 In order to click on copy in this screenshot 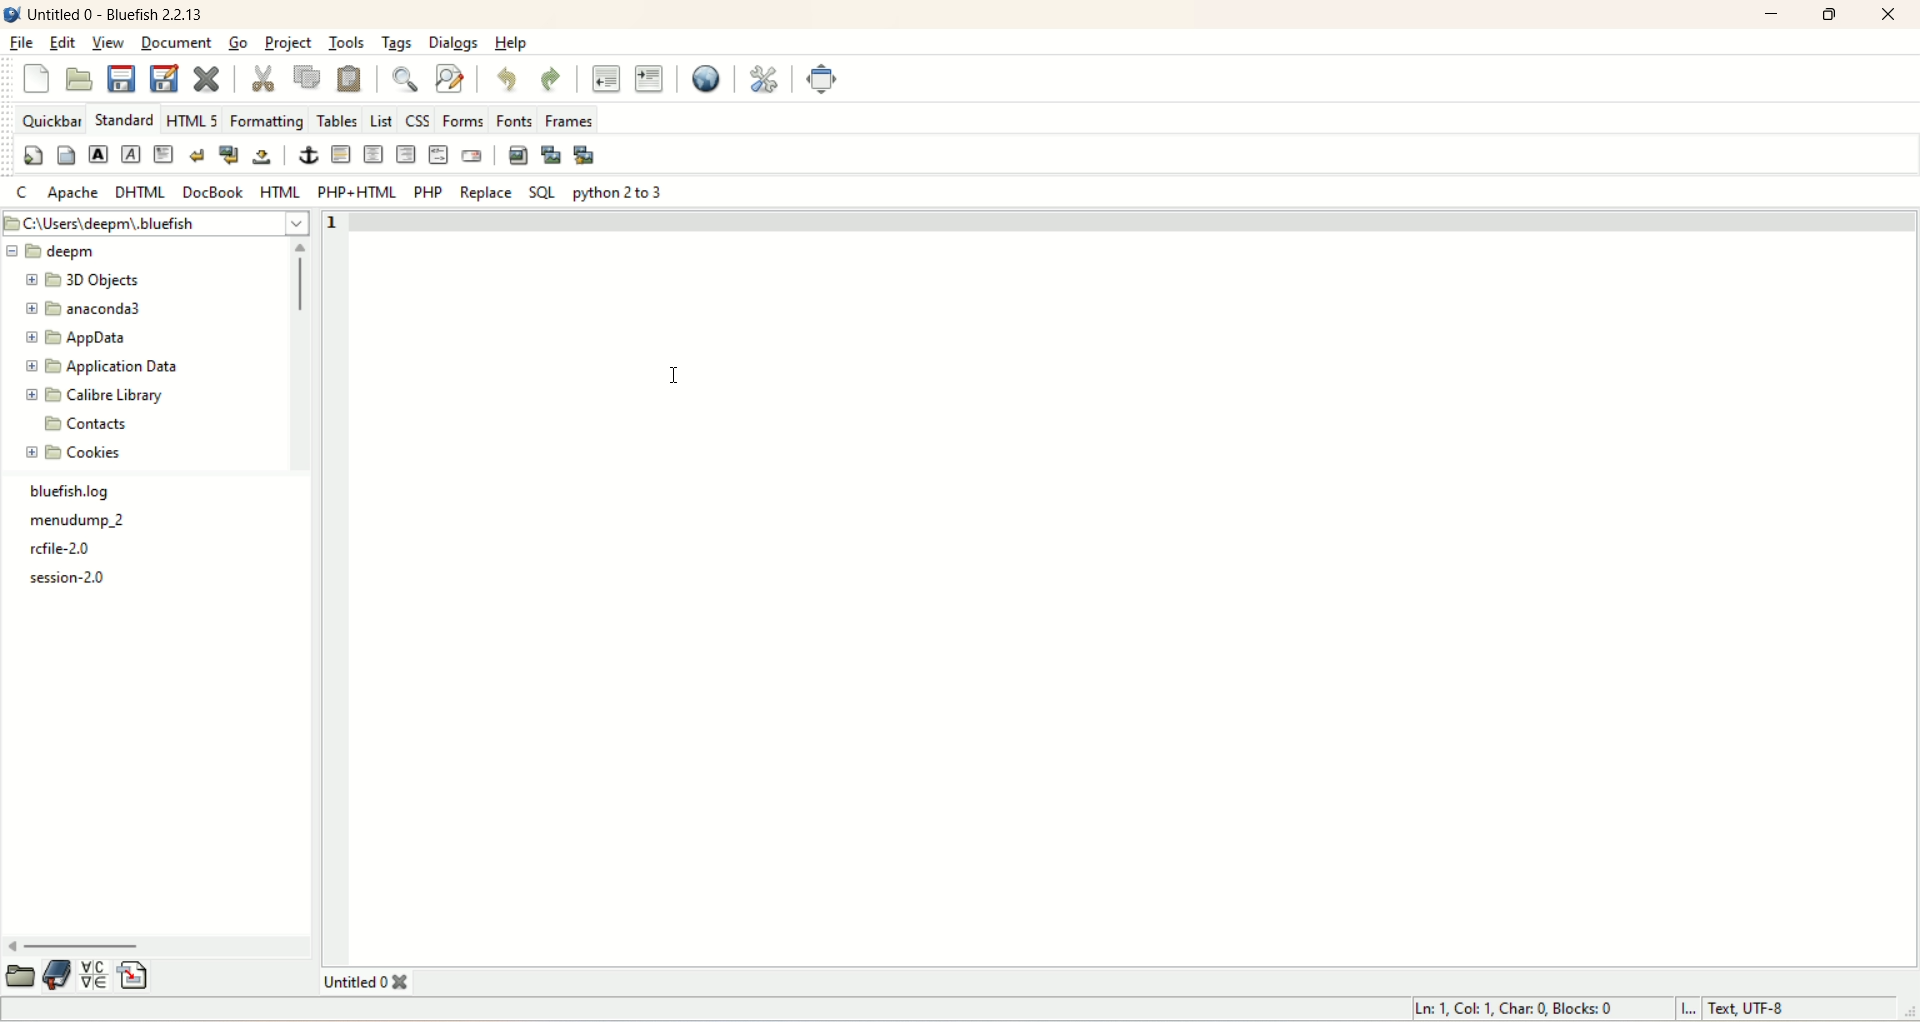, I will do `click(307, 77)`.